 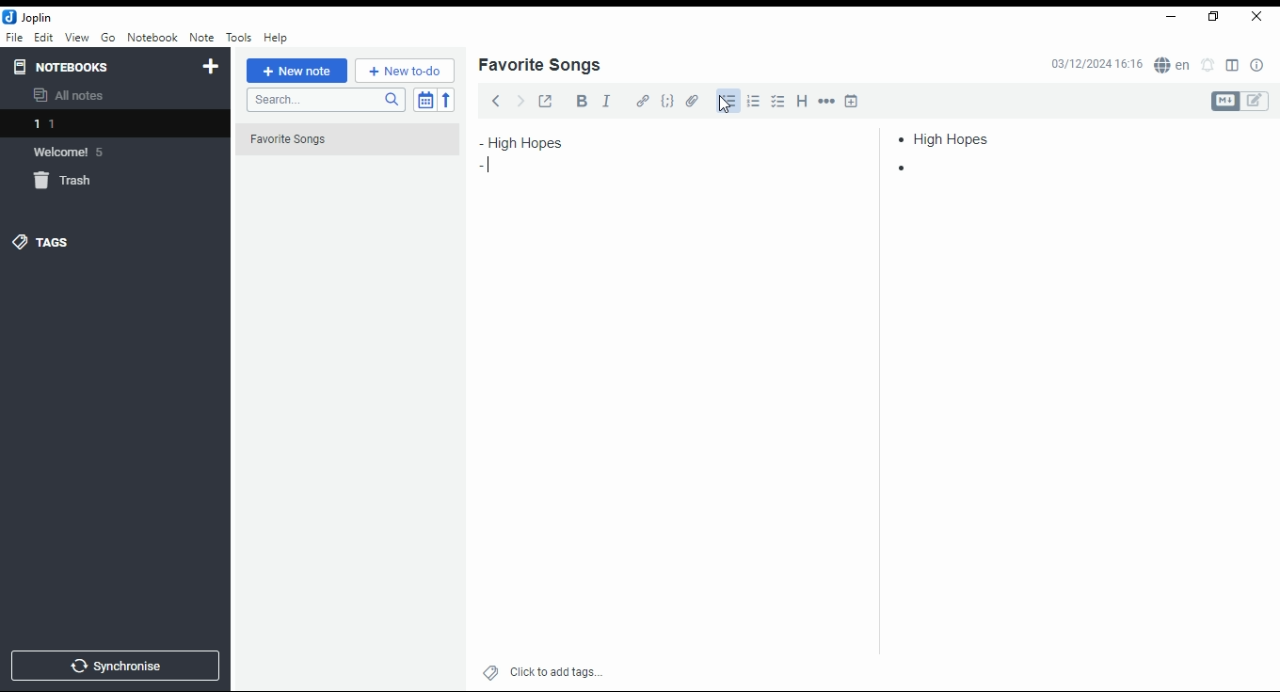 What do you see at coordinates (496, 100) in the screenshot?
I see `back` at bounding box center [496, 100].